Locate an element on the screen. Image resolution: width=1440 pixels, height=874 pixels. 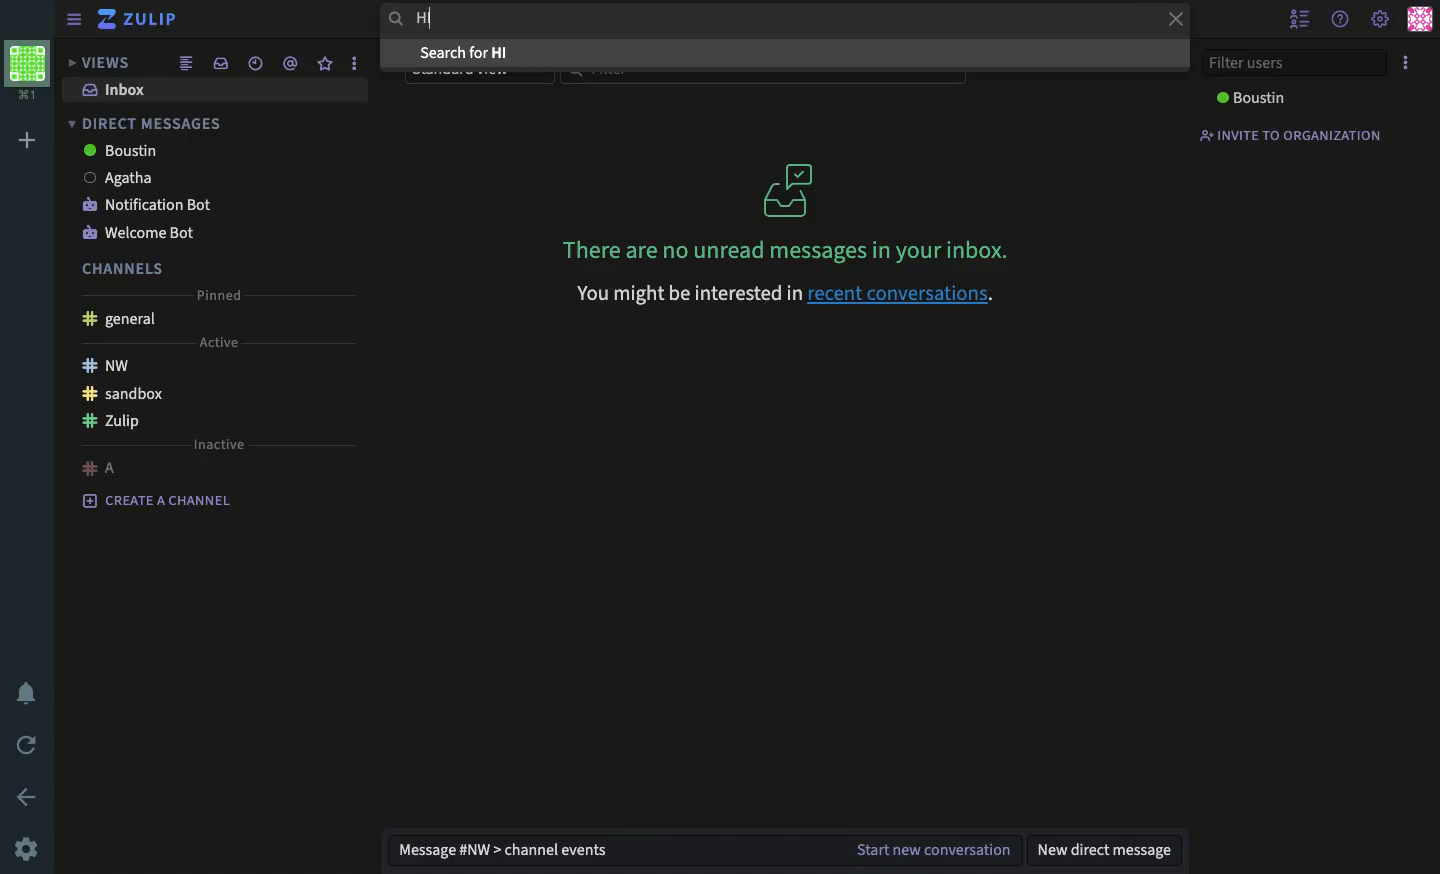
back is located at coordinates (29, 797).